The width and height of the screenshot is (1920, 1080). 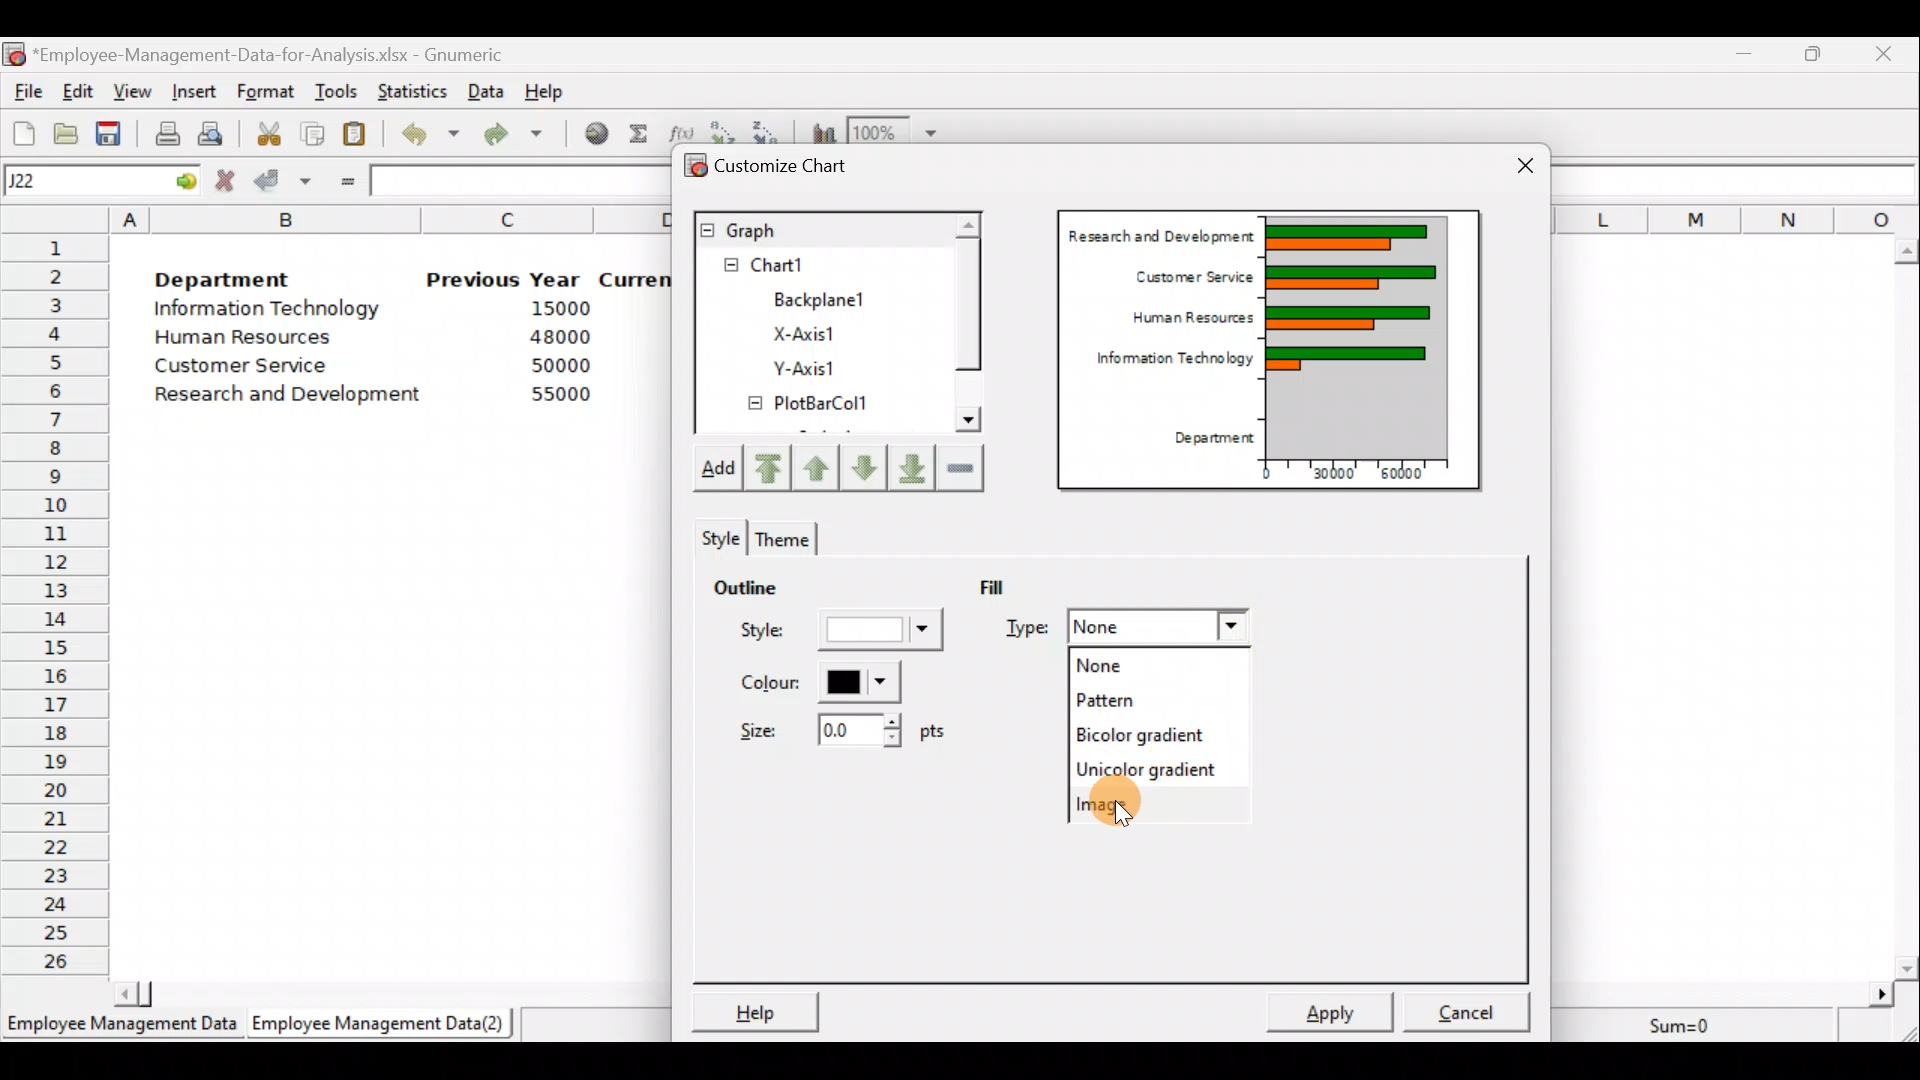 What do you see at coordinates (1129, 816) in the screenshot?
I see `Cursor on image` at bounding box center [1129, 816].